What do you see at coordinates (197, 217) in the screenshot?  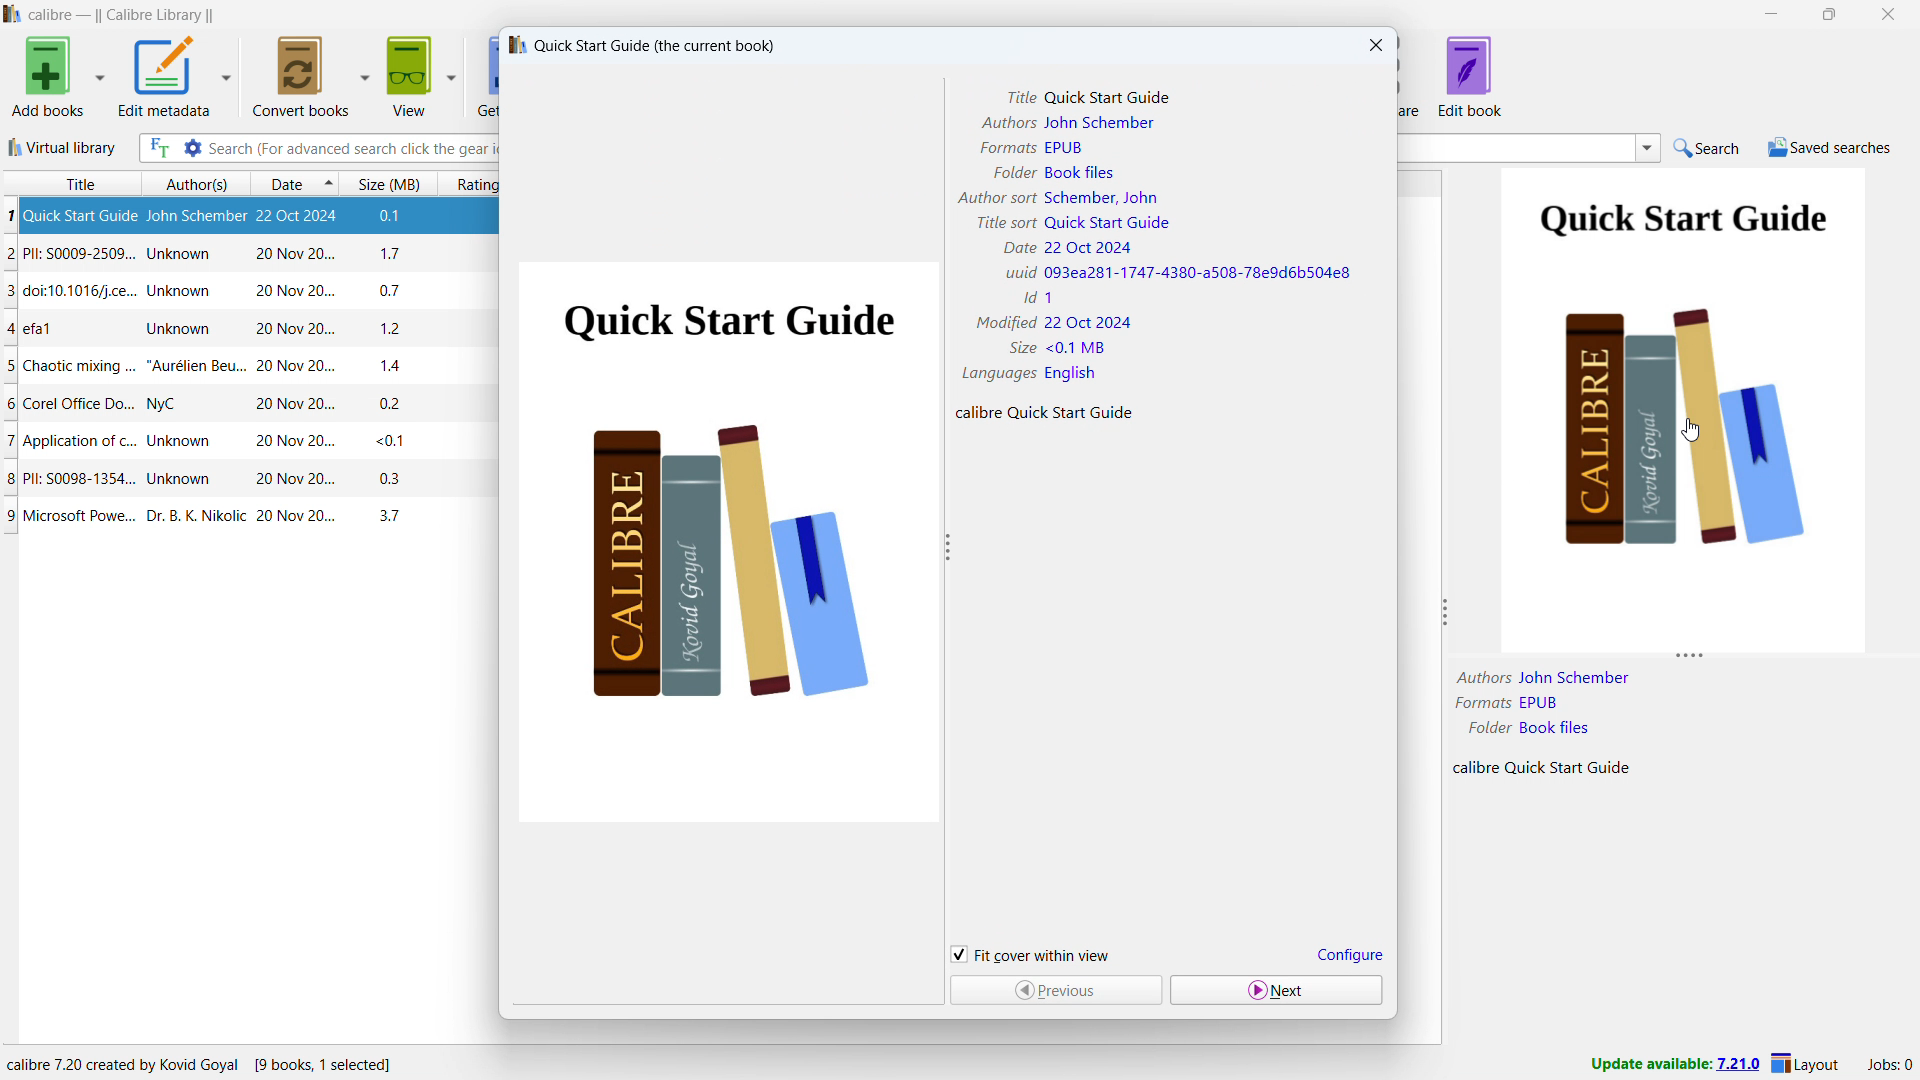 I see `John Schember` at bounding box center [197, 217].